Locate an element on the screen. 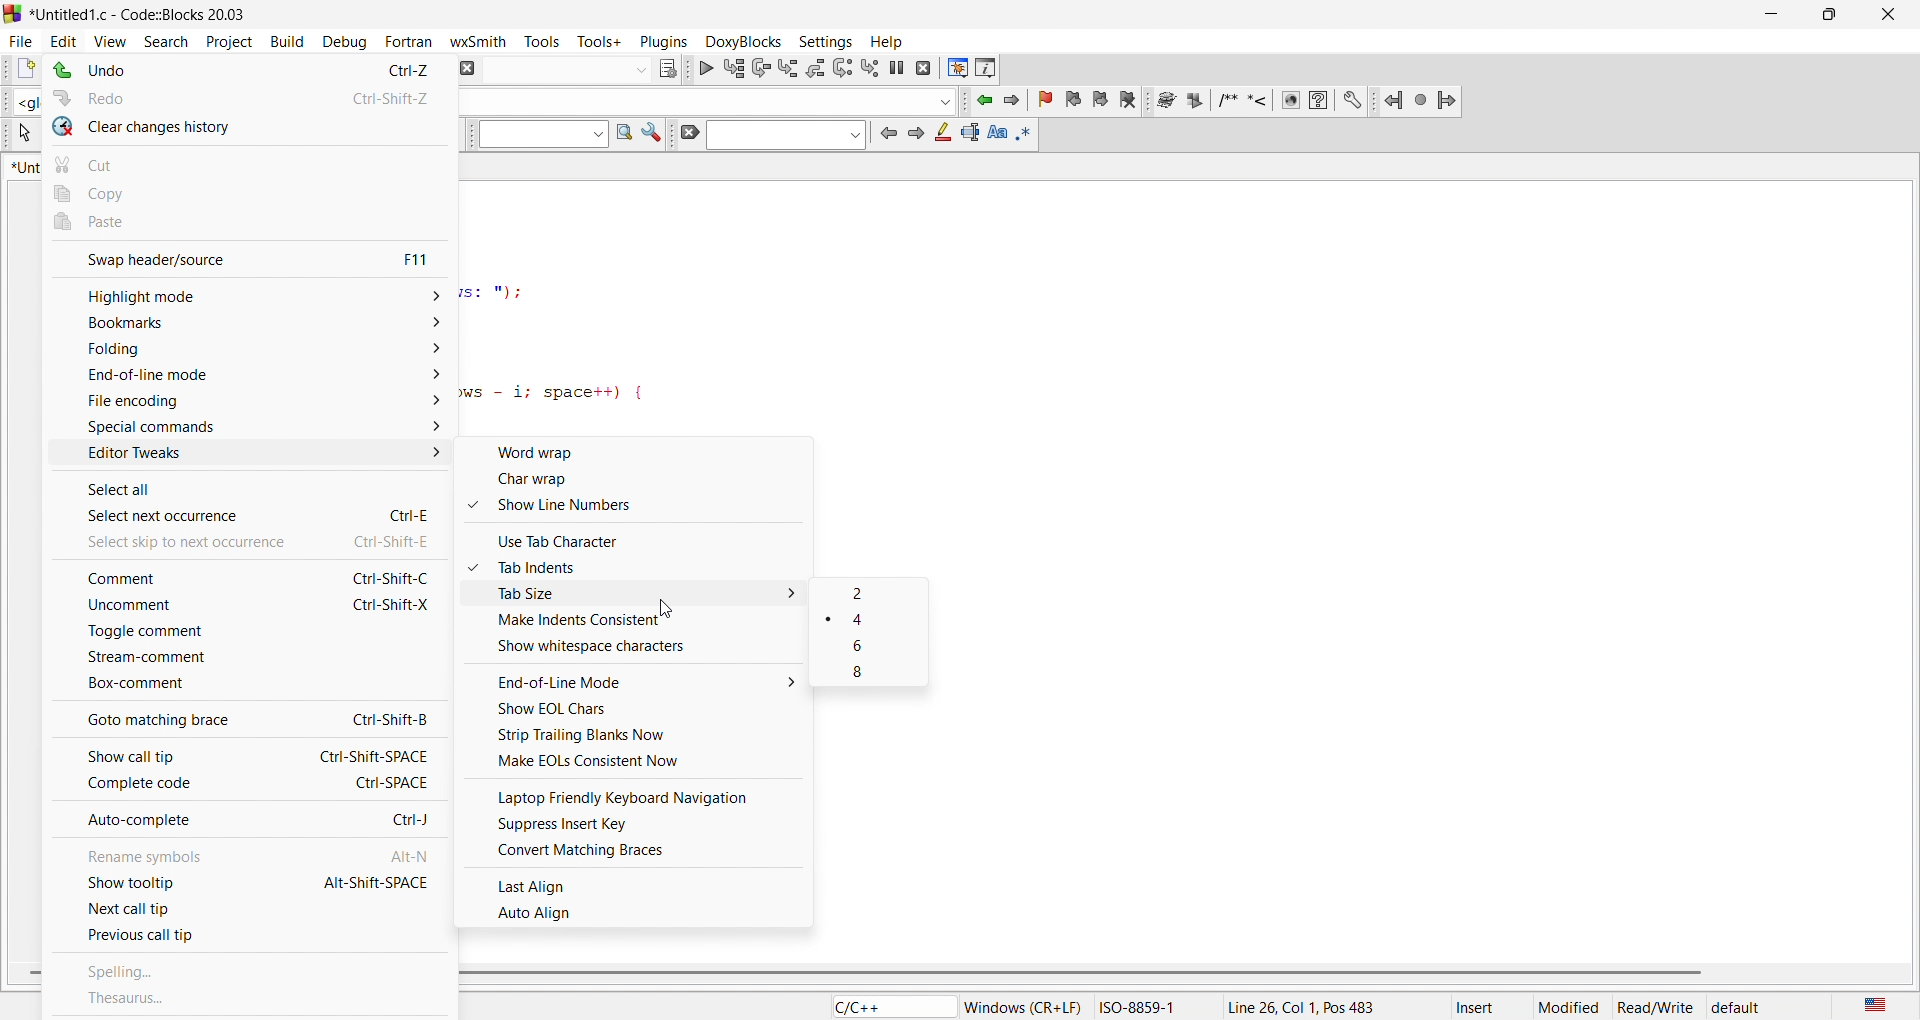 This screenshot has height=1020, width=1920. close is located at coordinates (1891, 12).